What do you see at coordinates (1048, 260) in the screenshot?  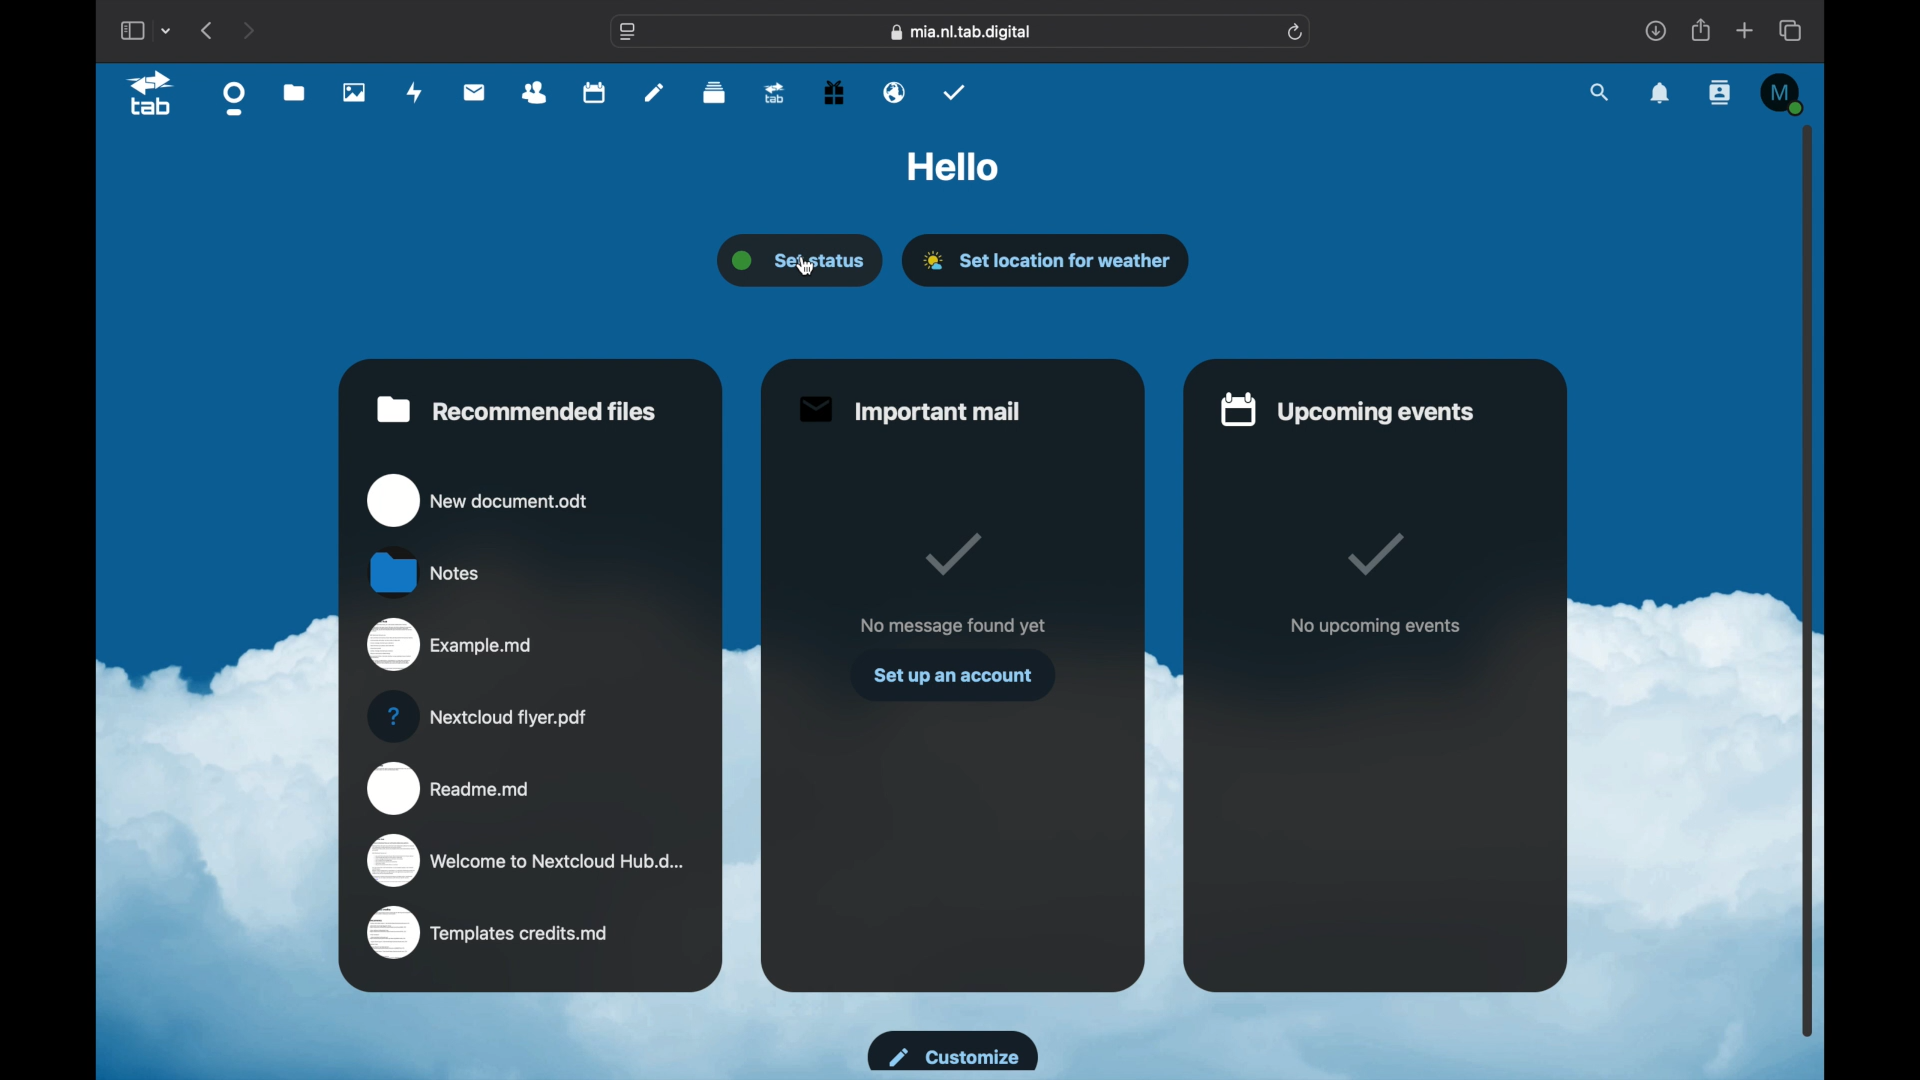 I see `set location for weather` at bounding box center [1048, 260].